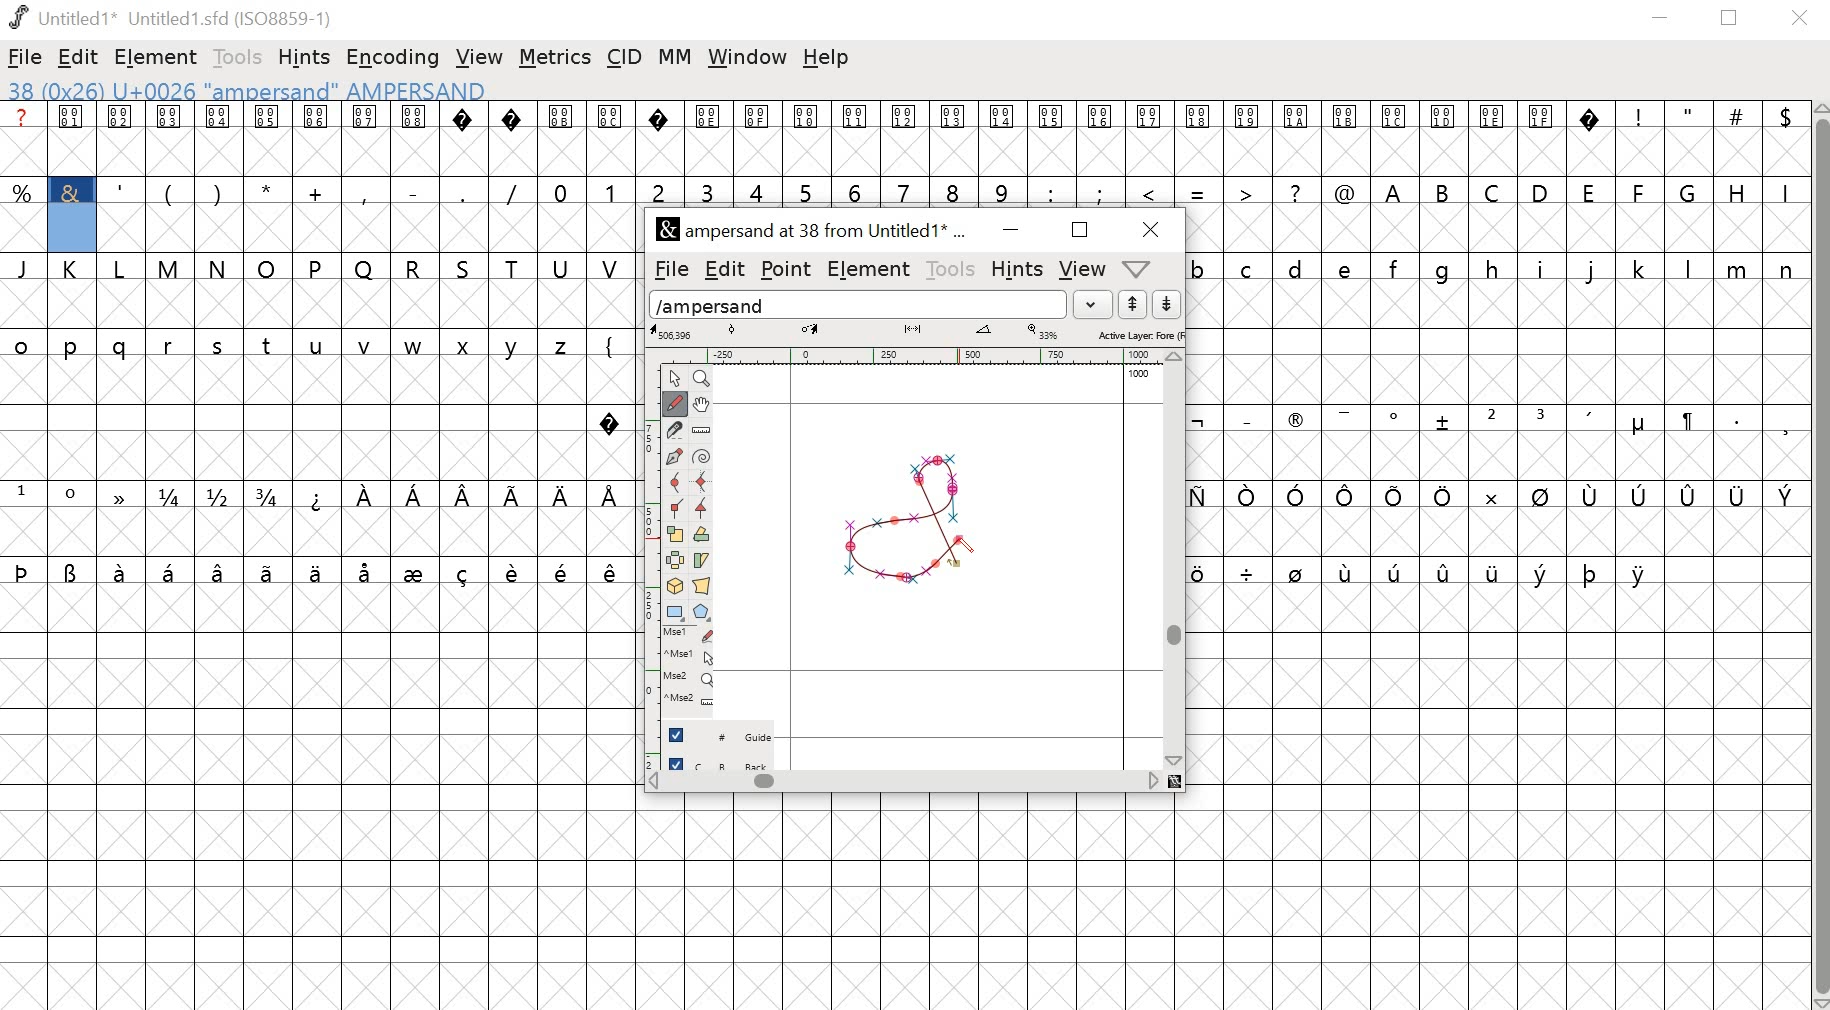 The height and width of the screenshot is (1010, 1830). What do you see at coordinates (318, 496) in the screenshot?
I see `symbol` at bounding box center [318, 496].